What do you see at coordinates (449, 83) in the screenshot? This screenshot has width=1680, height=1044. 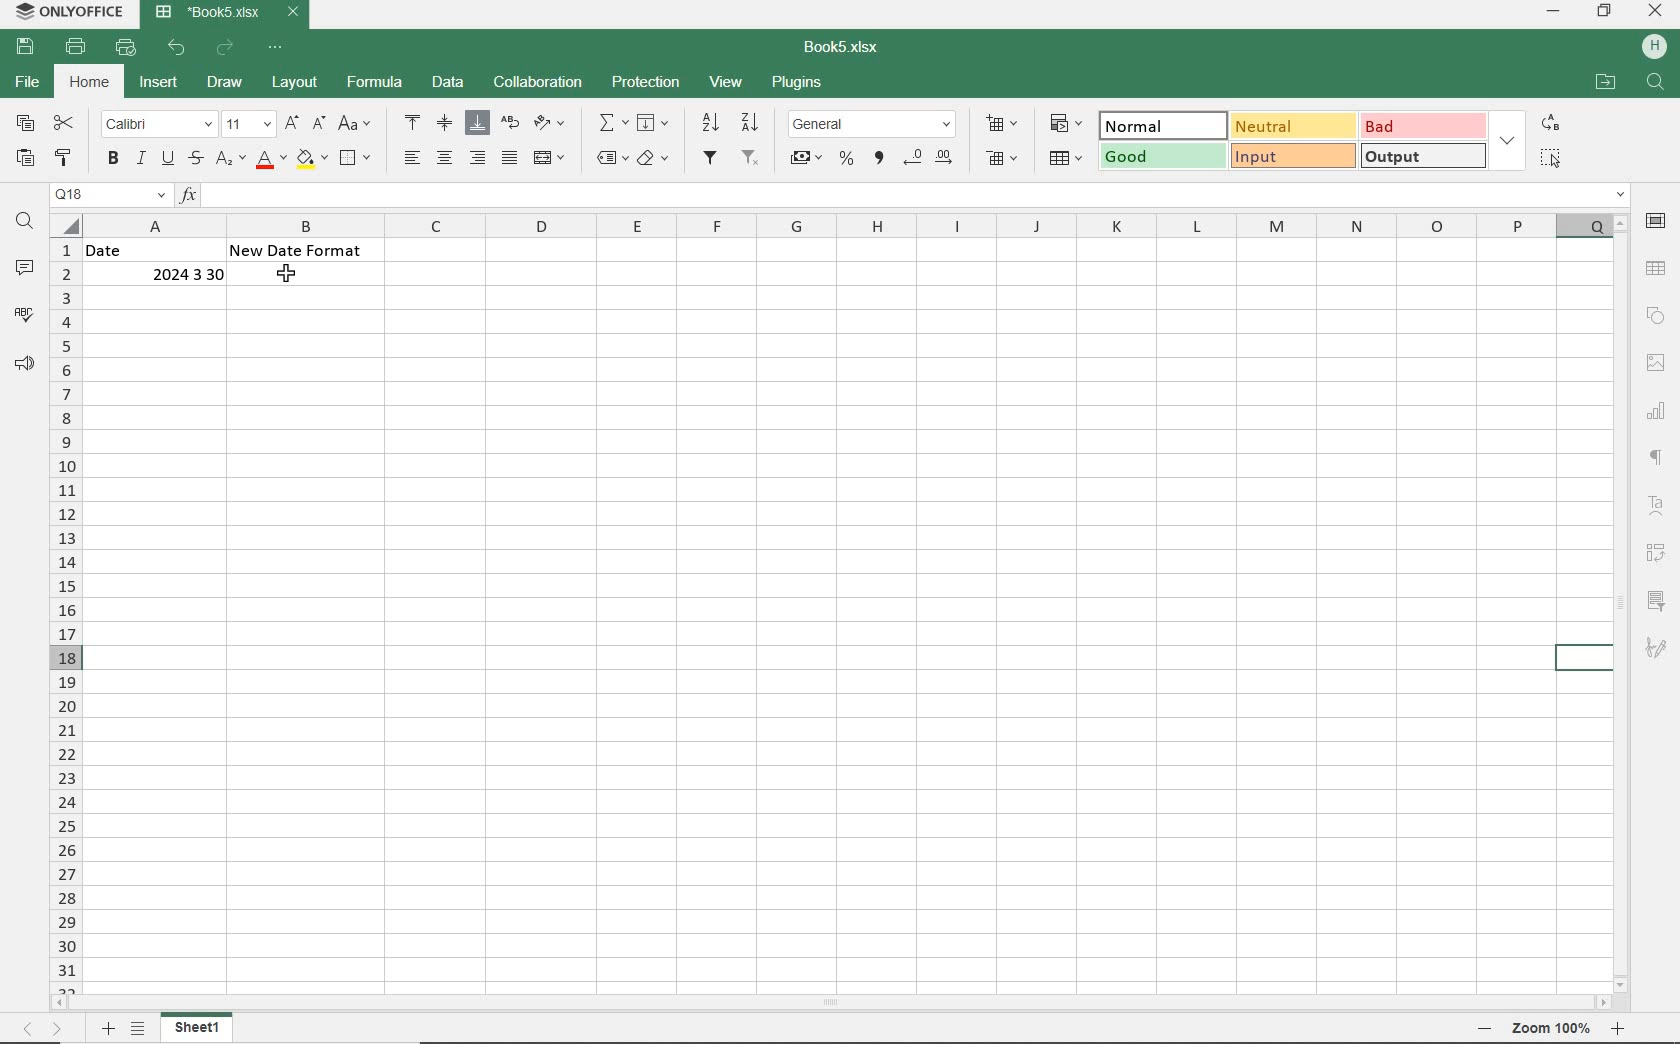 I see `DATA` at bounding box center [449, 83].